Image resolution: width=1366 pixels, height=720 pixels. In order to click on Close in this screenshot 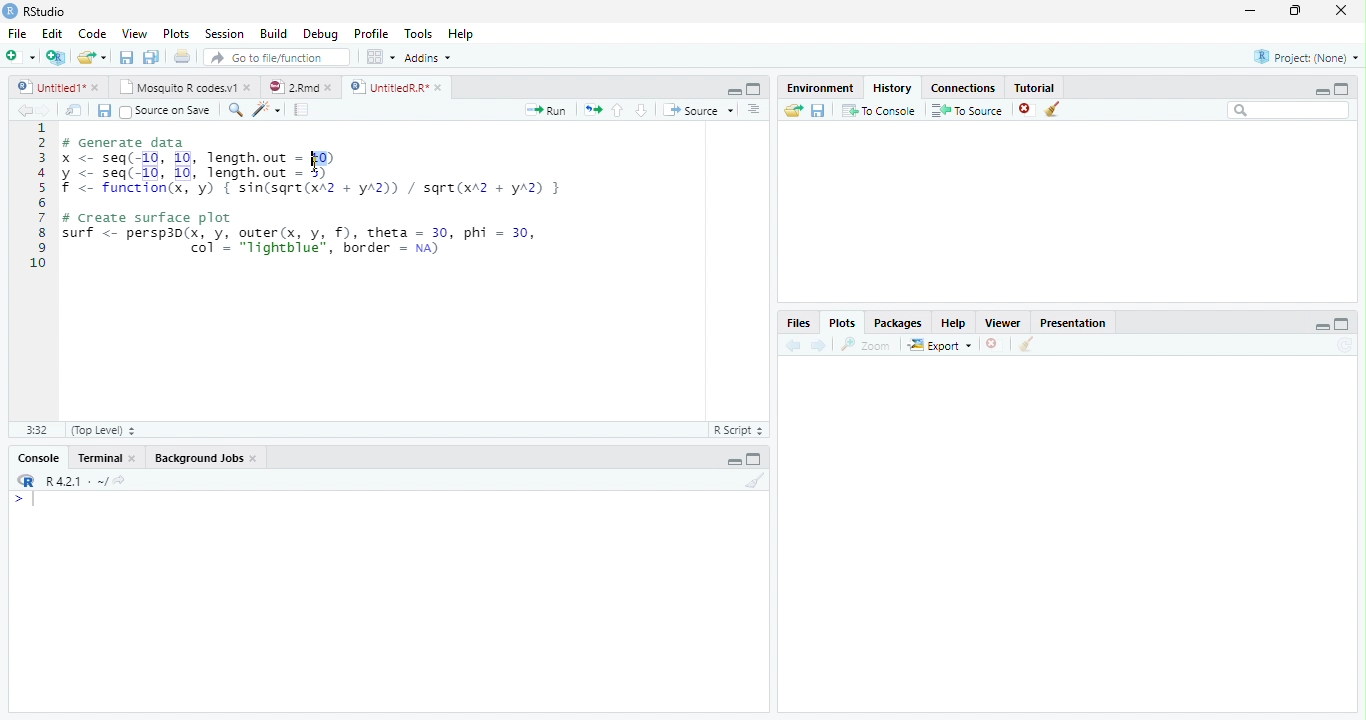, I will do `click(254, 458)`.